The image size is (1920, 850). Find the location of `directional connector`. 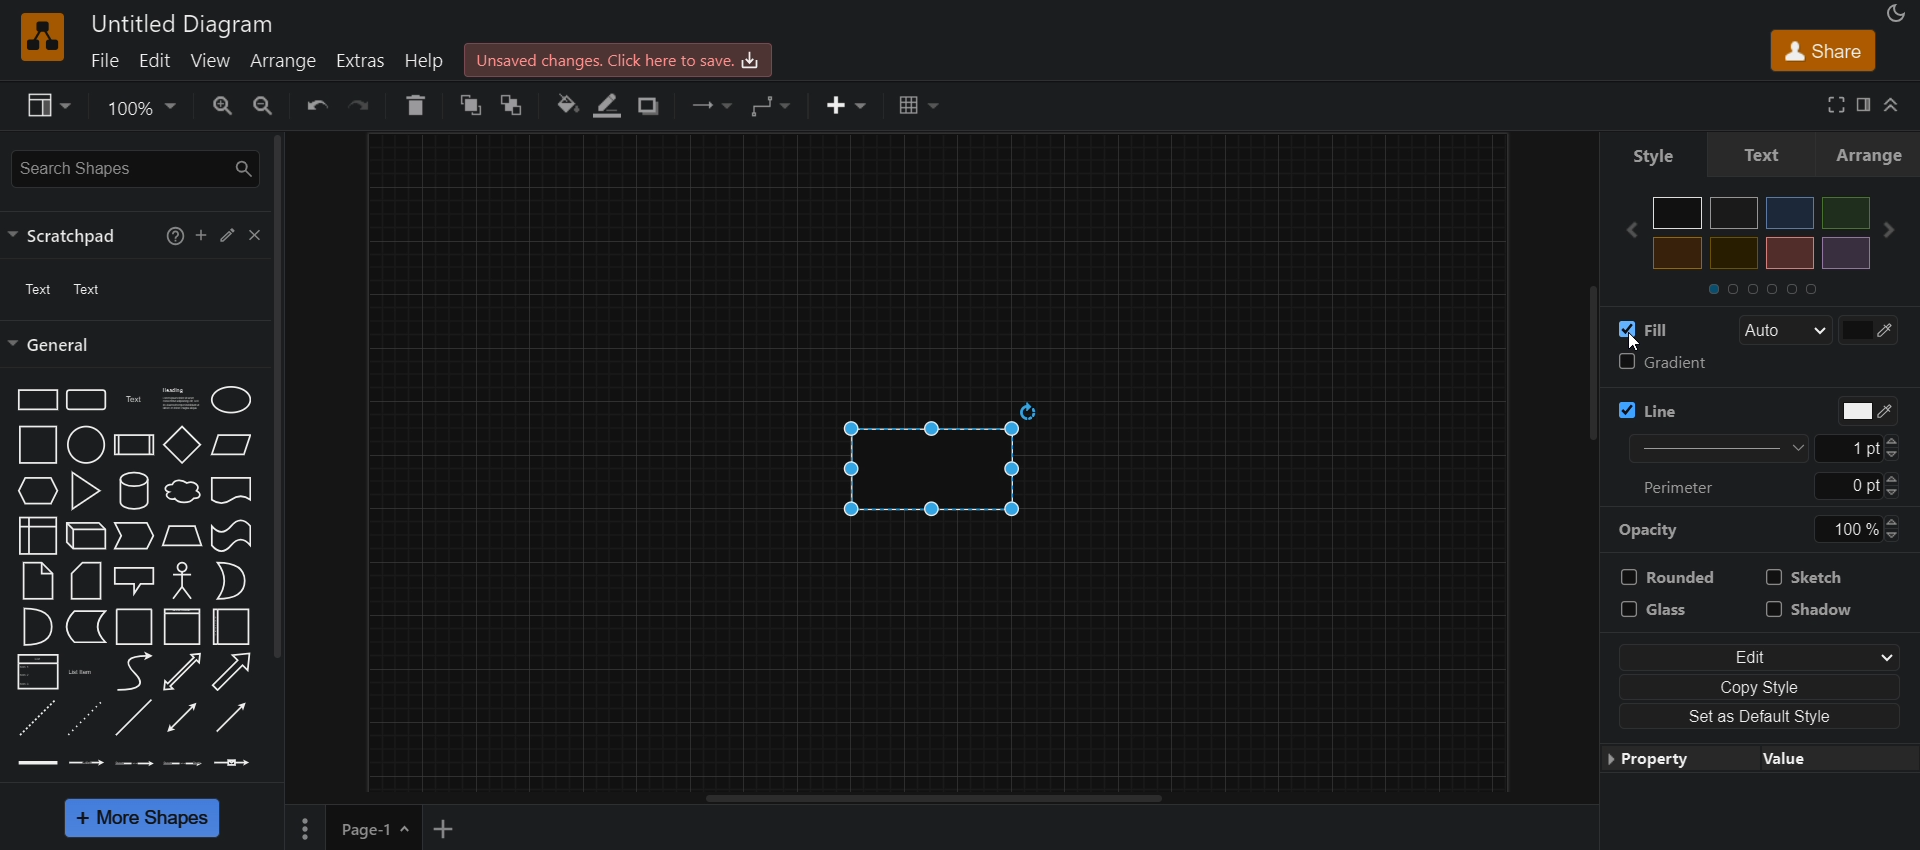

directional connector is located at coordinates (229, 718).